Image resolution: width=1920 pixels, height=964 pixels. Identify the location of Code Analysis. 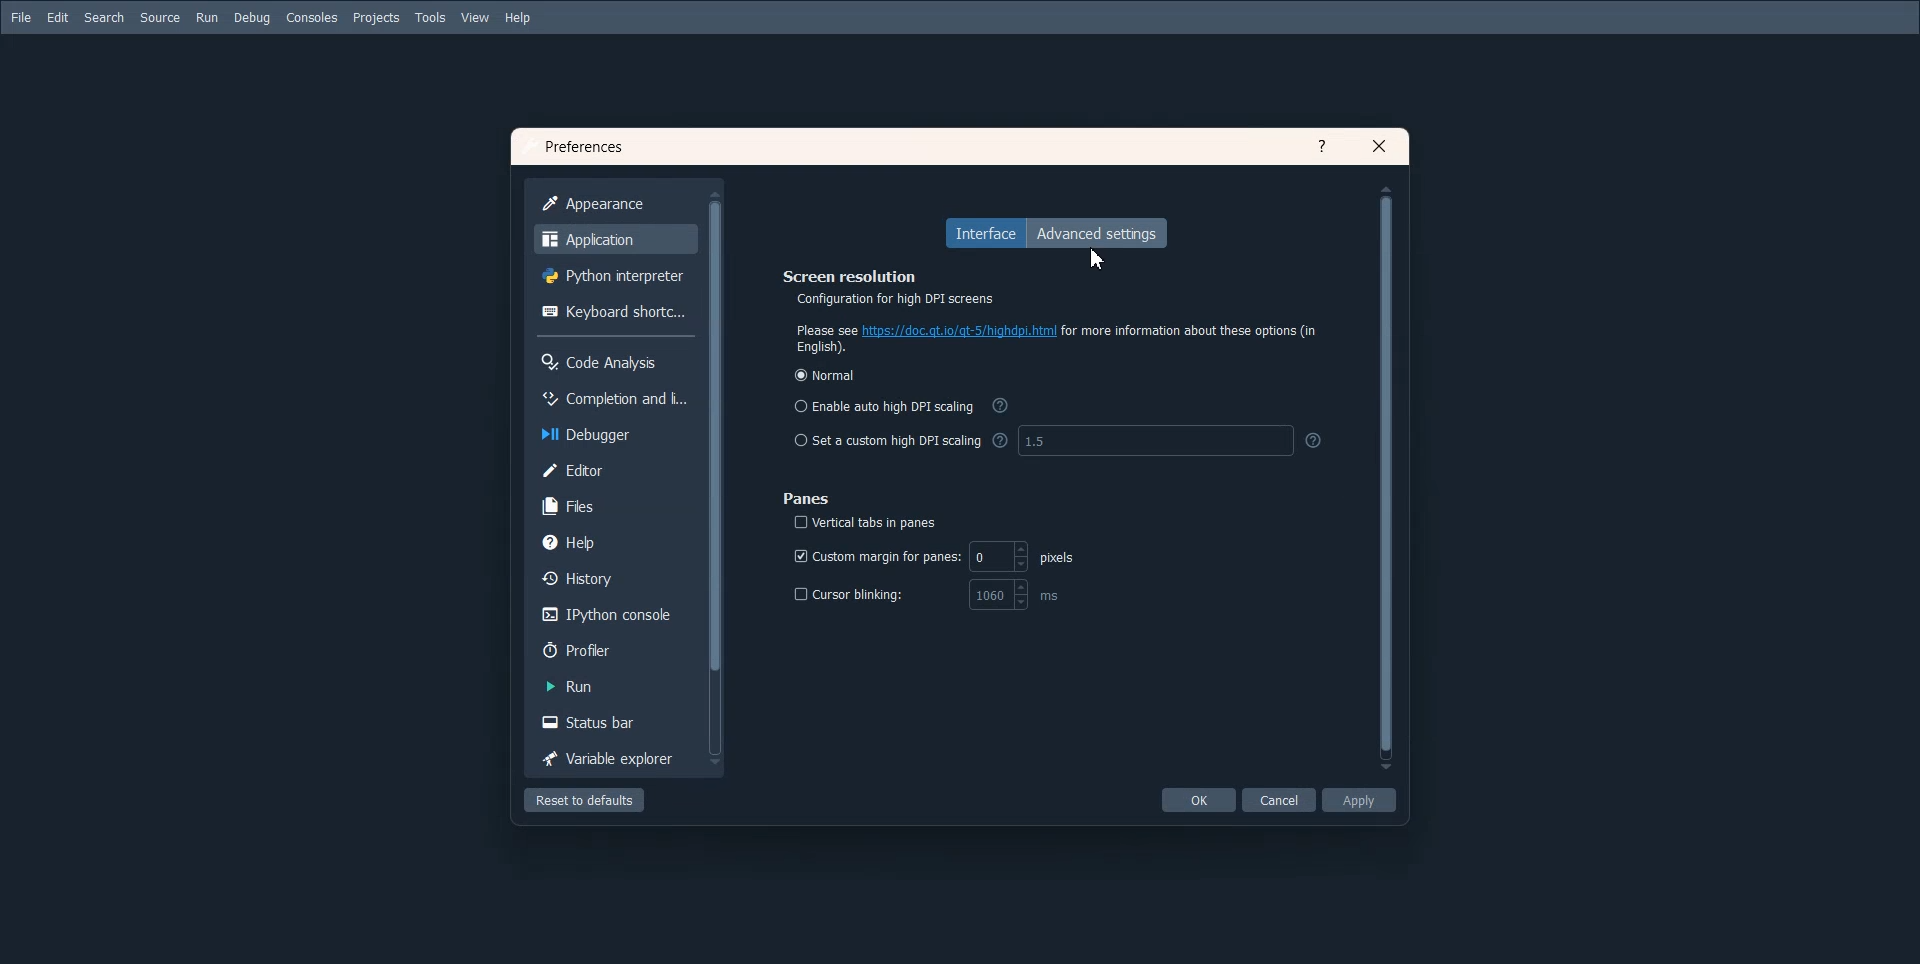
(613, 360).